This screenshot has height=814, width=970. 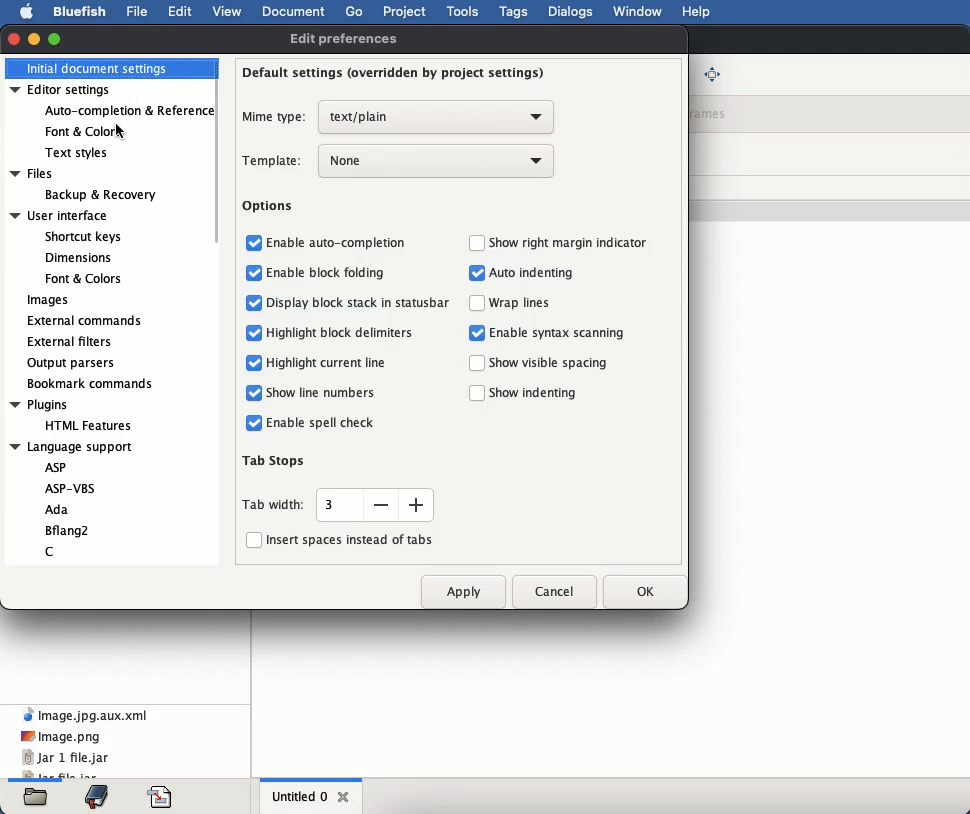 What do you see at coordinates (696, 12) in the screenshot?
I see `help` at bounding box center [696, 12].